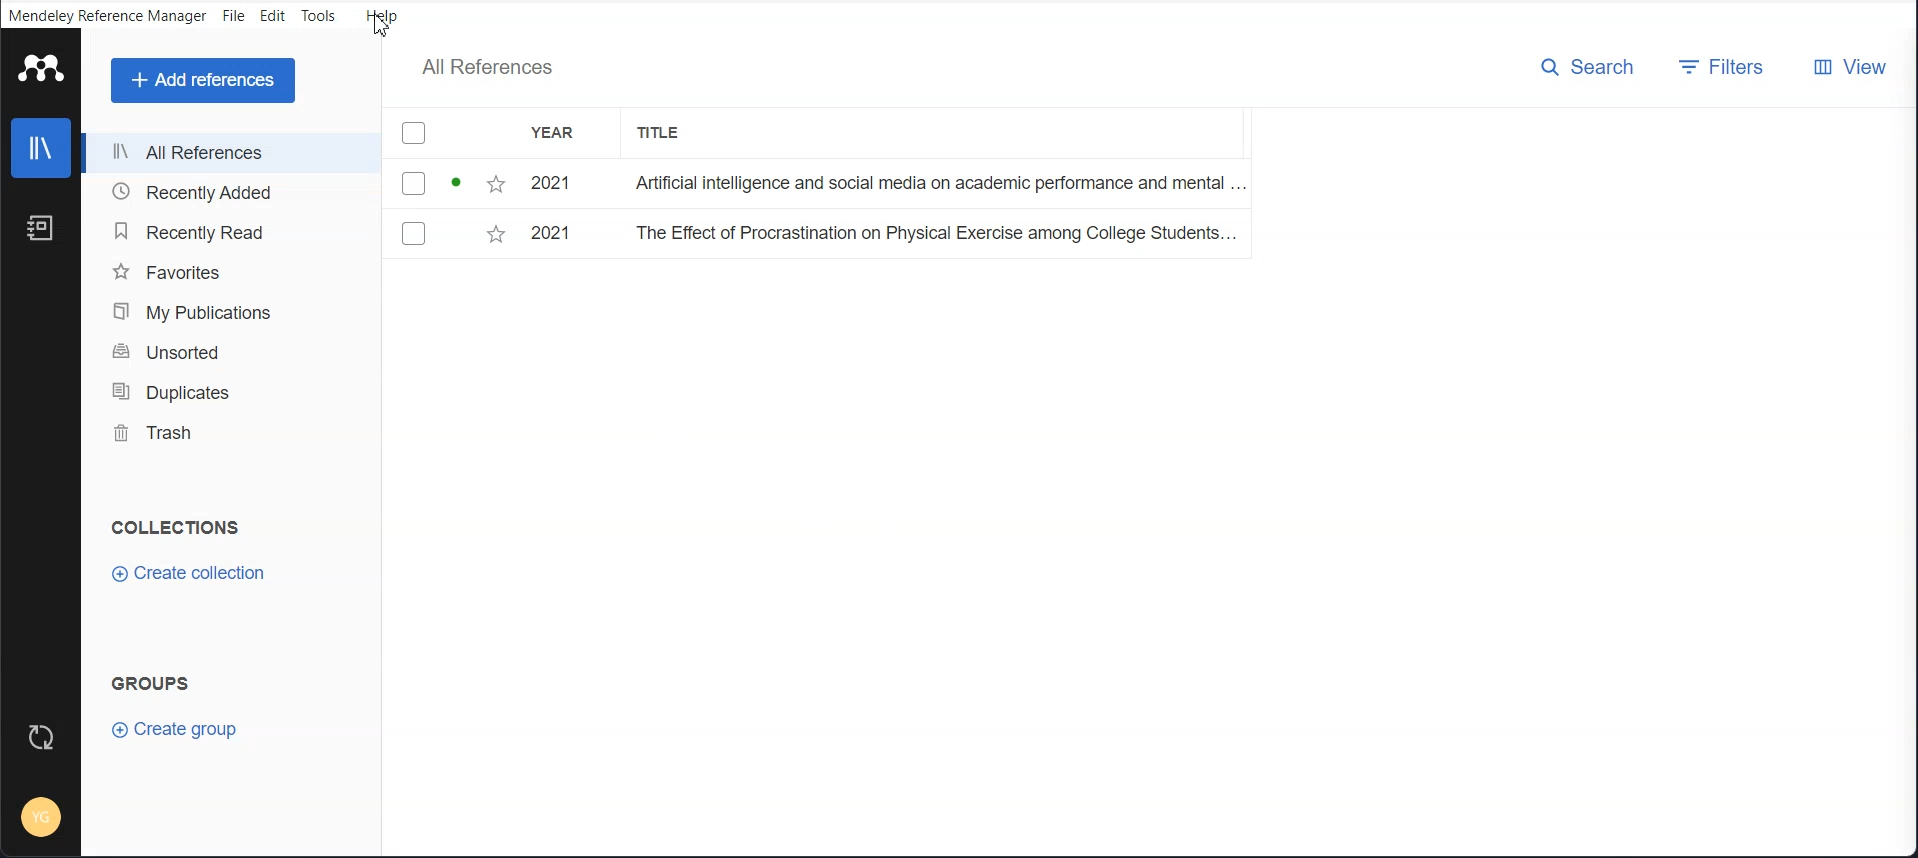 Image resolution: width=1918 pixels, height=858 pixels. I want to click on File, so click(814, 234).